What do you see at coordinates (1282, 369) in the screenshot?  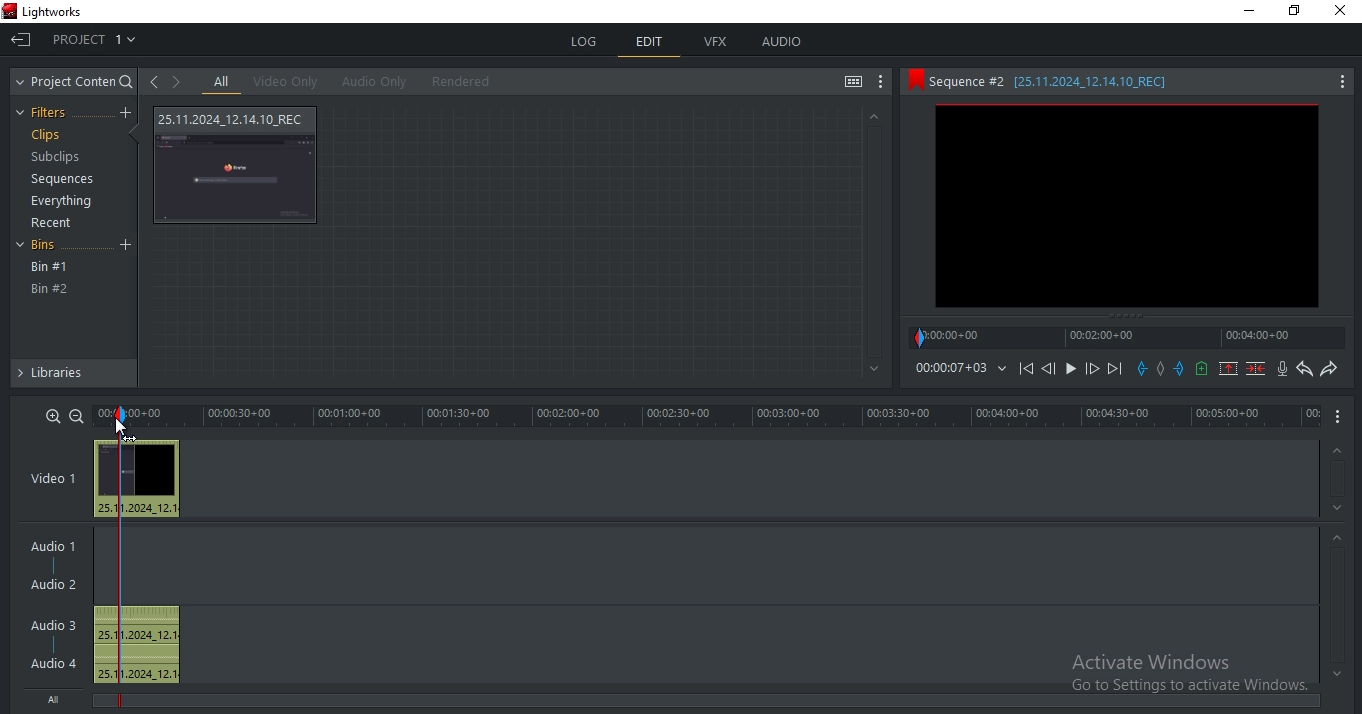 I see `record audio` at bounding box center [1282, 369].